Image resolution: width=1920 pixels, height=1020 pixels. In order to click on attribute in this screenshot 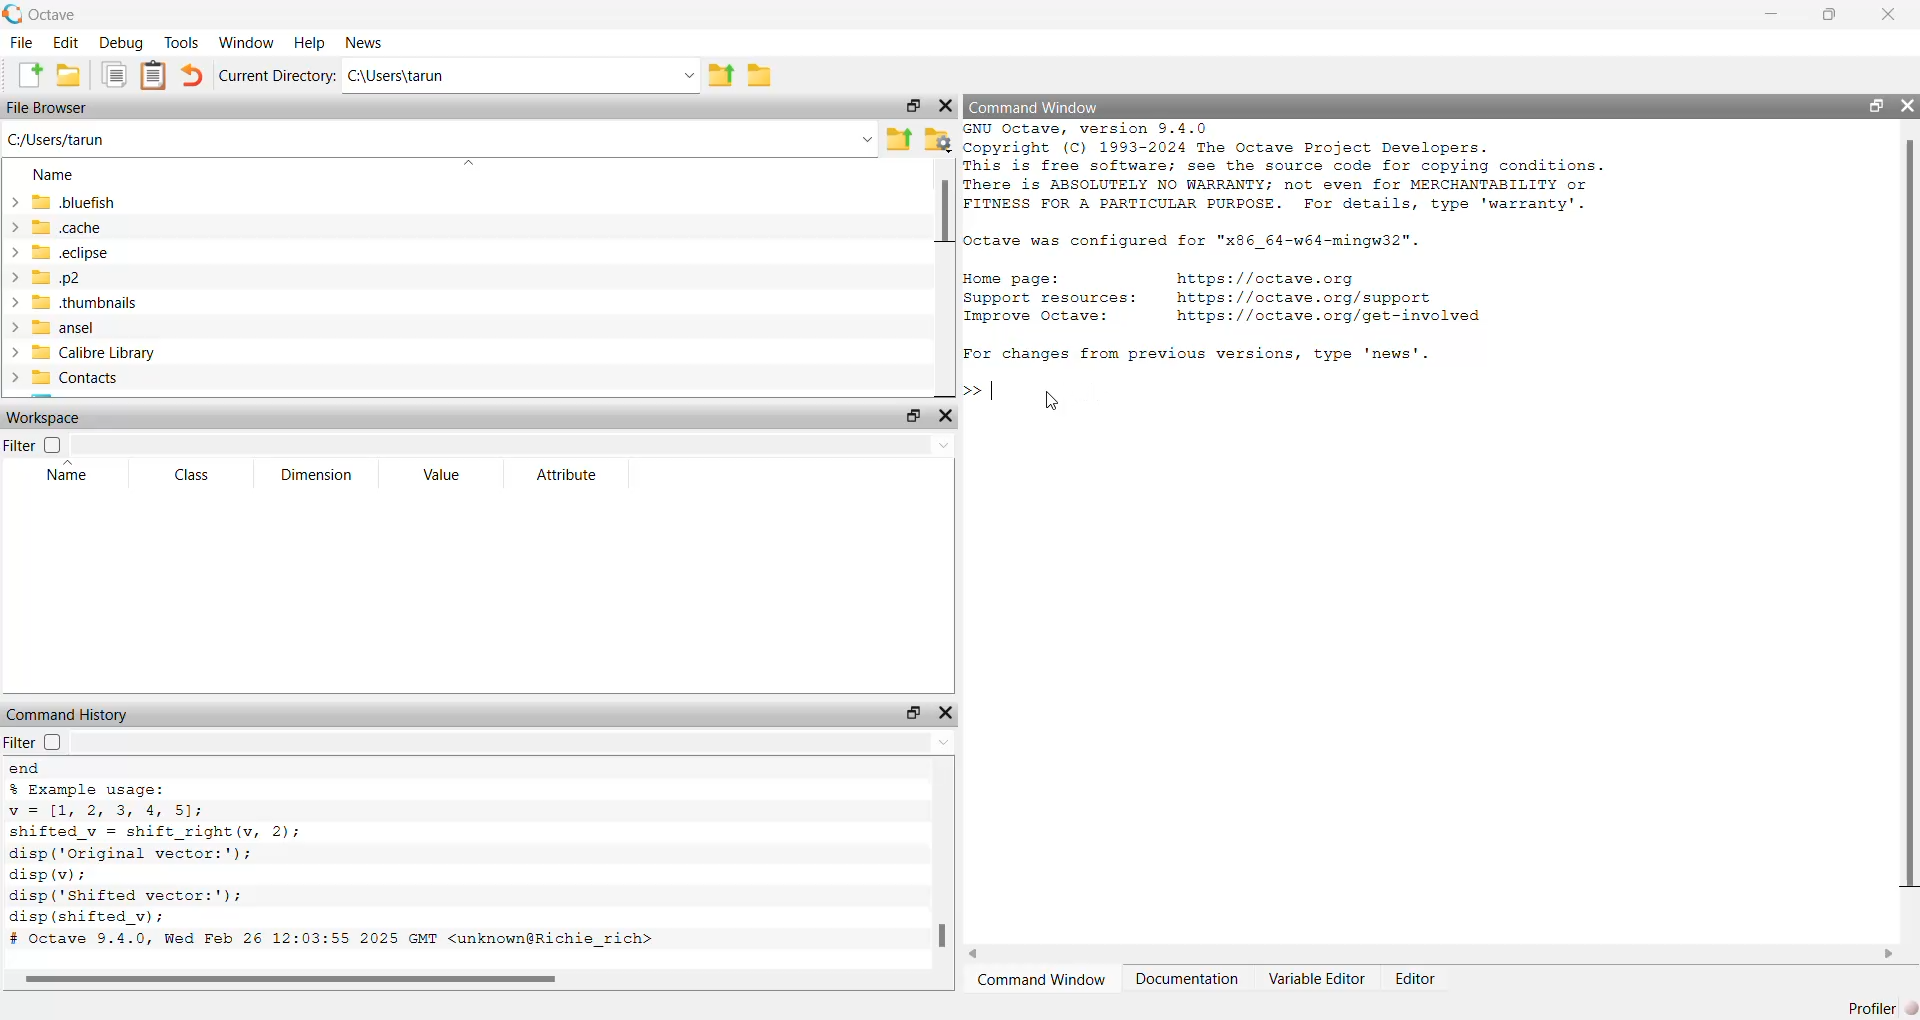, I will do `click(564, 477)`.